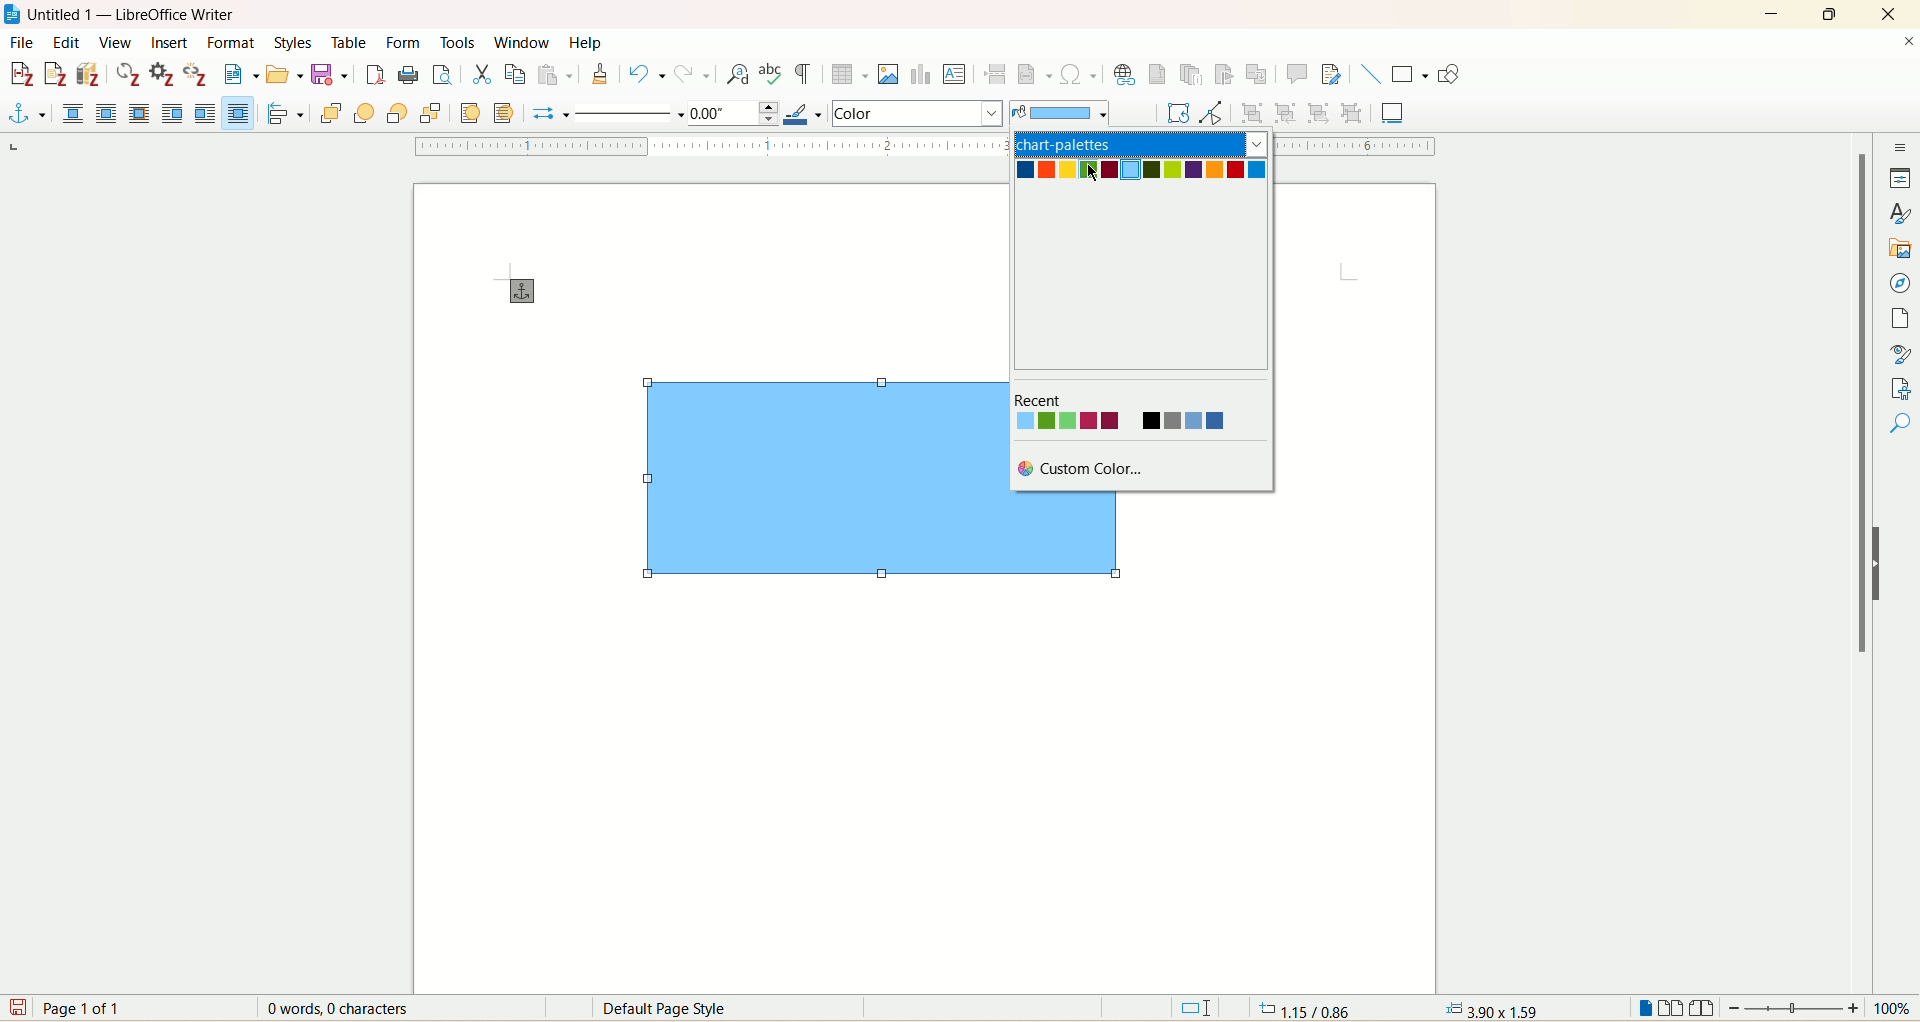  What do you see at coordinates (1908, 41) in the screenshot?
I see `close` at bounding box center [1908, 41].